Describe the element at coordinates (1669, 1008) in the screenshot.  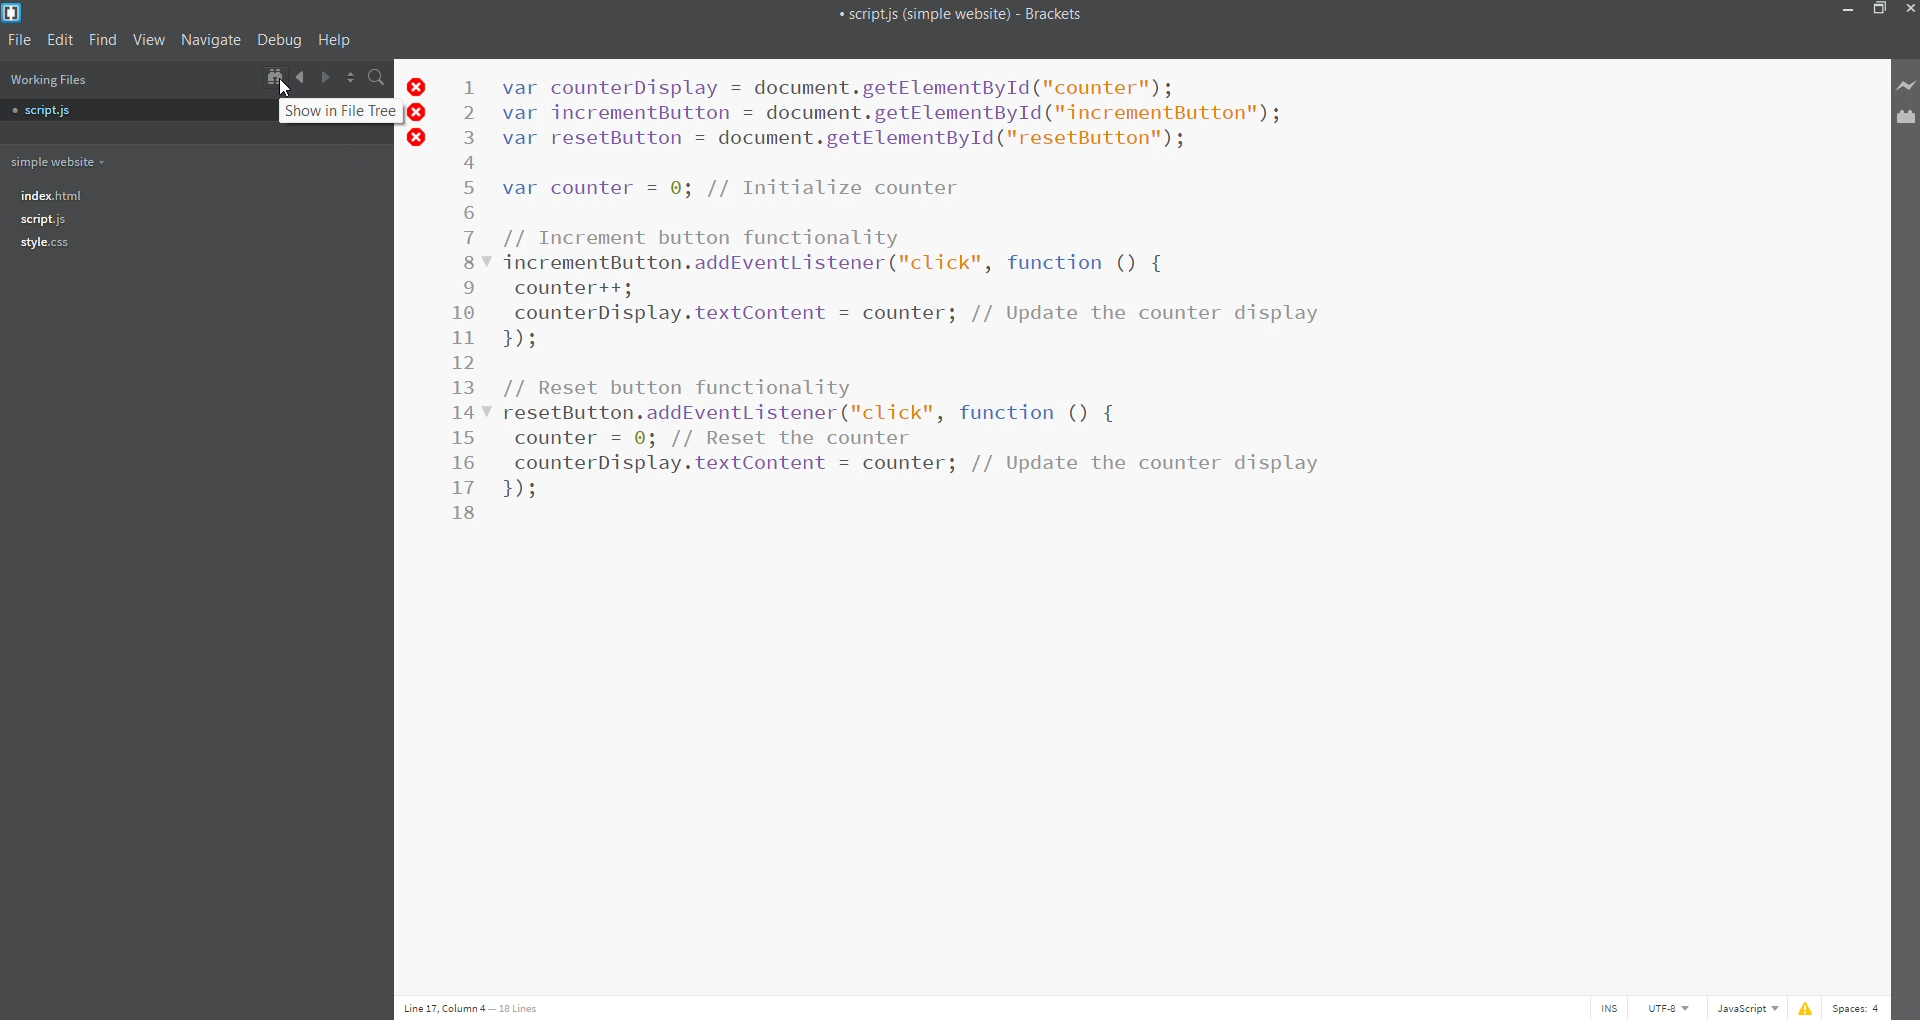
I see `UTF-8` at that location.